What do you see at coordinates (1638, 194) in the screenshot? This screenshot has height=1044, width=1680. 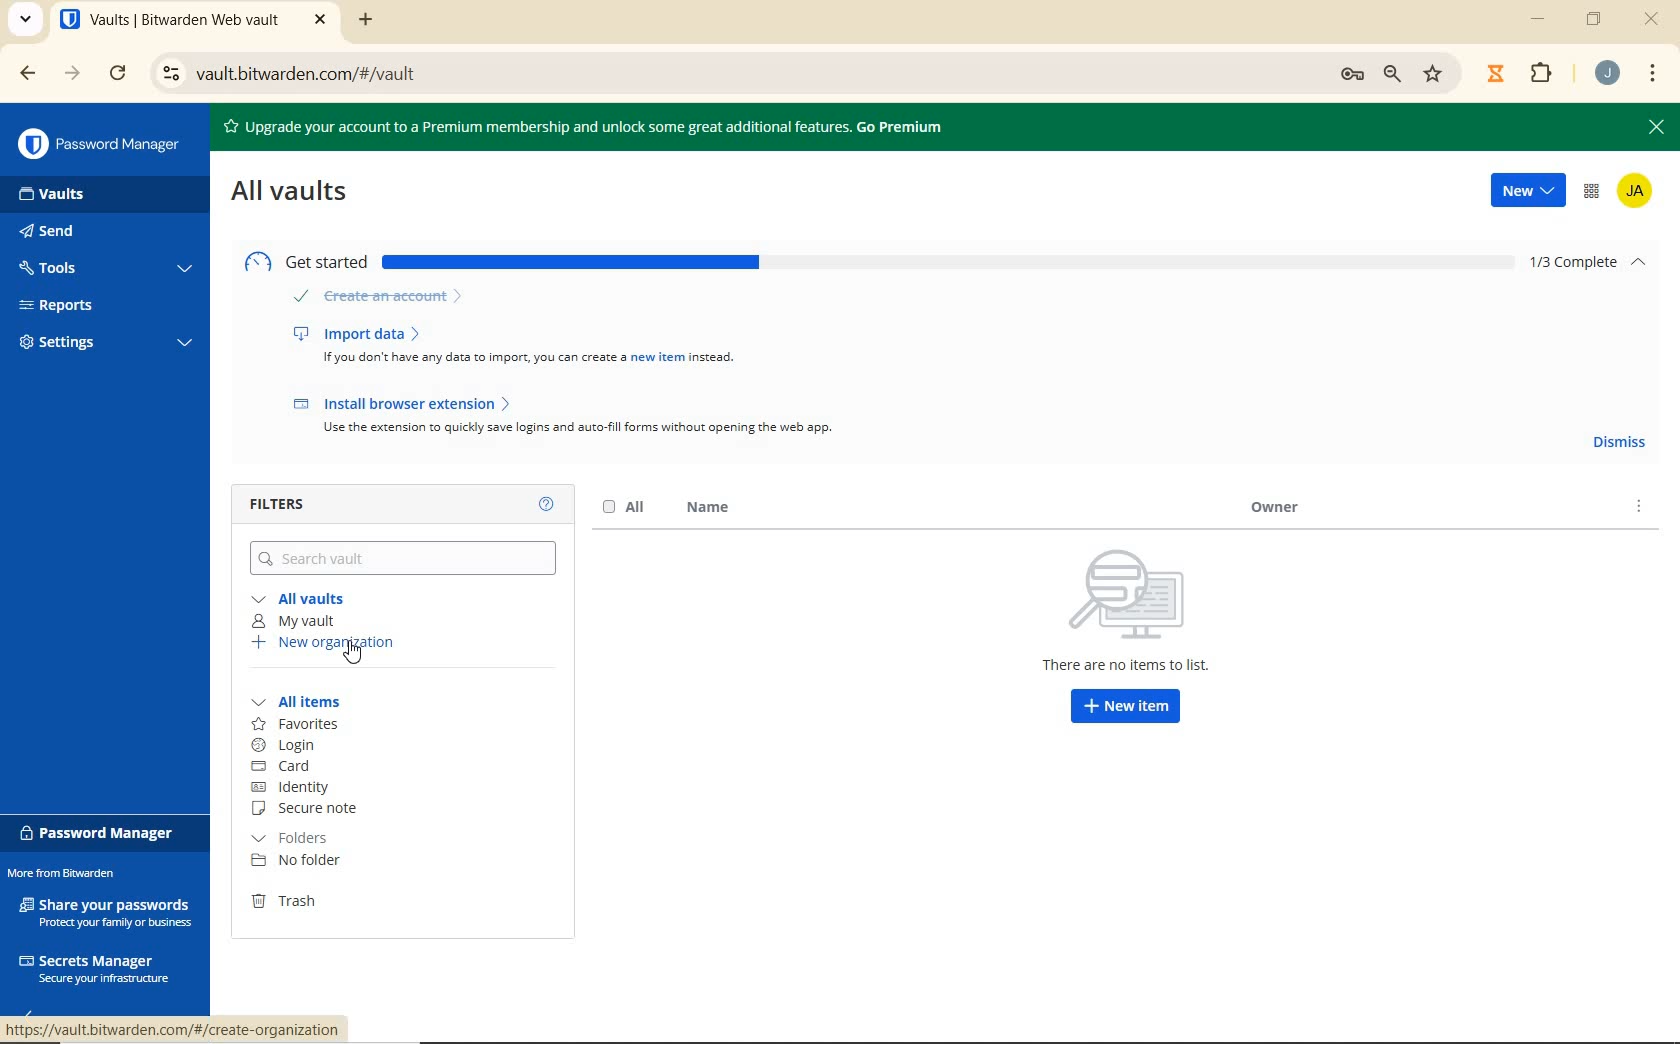 I see `account name` at bounding box center [1638, 194].